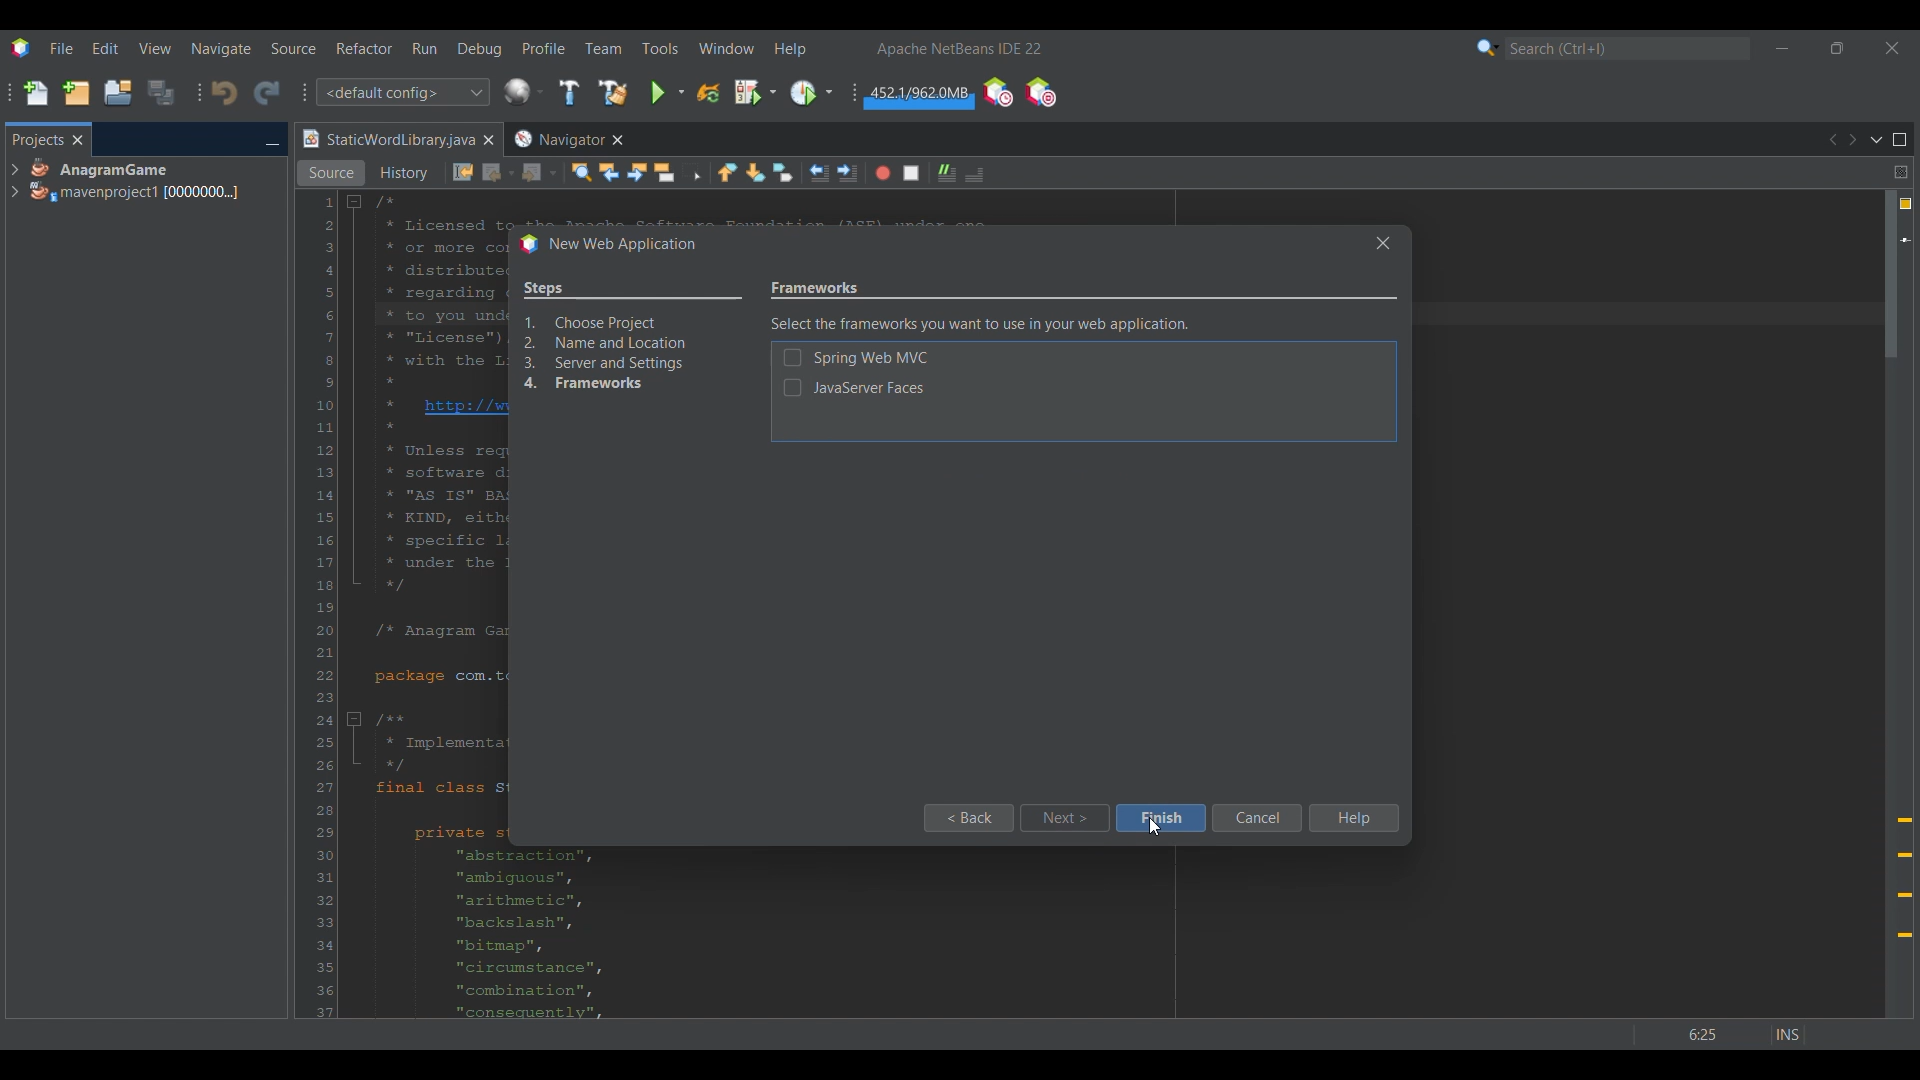 This screenshot has height=1080, width=1920. Describe the element at coordinates (607, 245) in the screenshot. I see `Window title changed` at that location.